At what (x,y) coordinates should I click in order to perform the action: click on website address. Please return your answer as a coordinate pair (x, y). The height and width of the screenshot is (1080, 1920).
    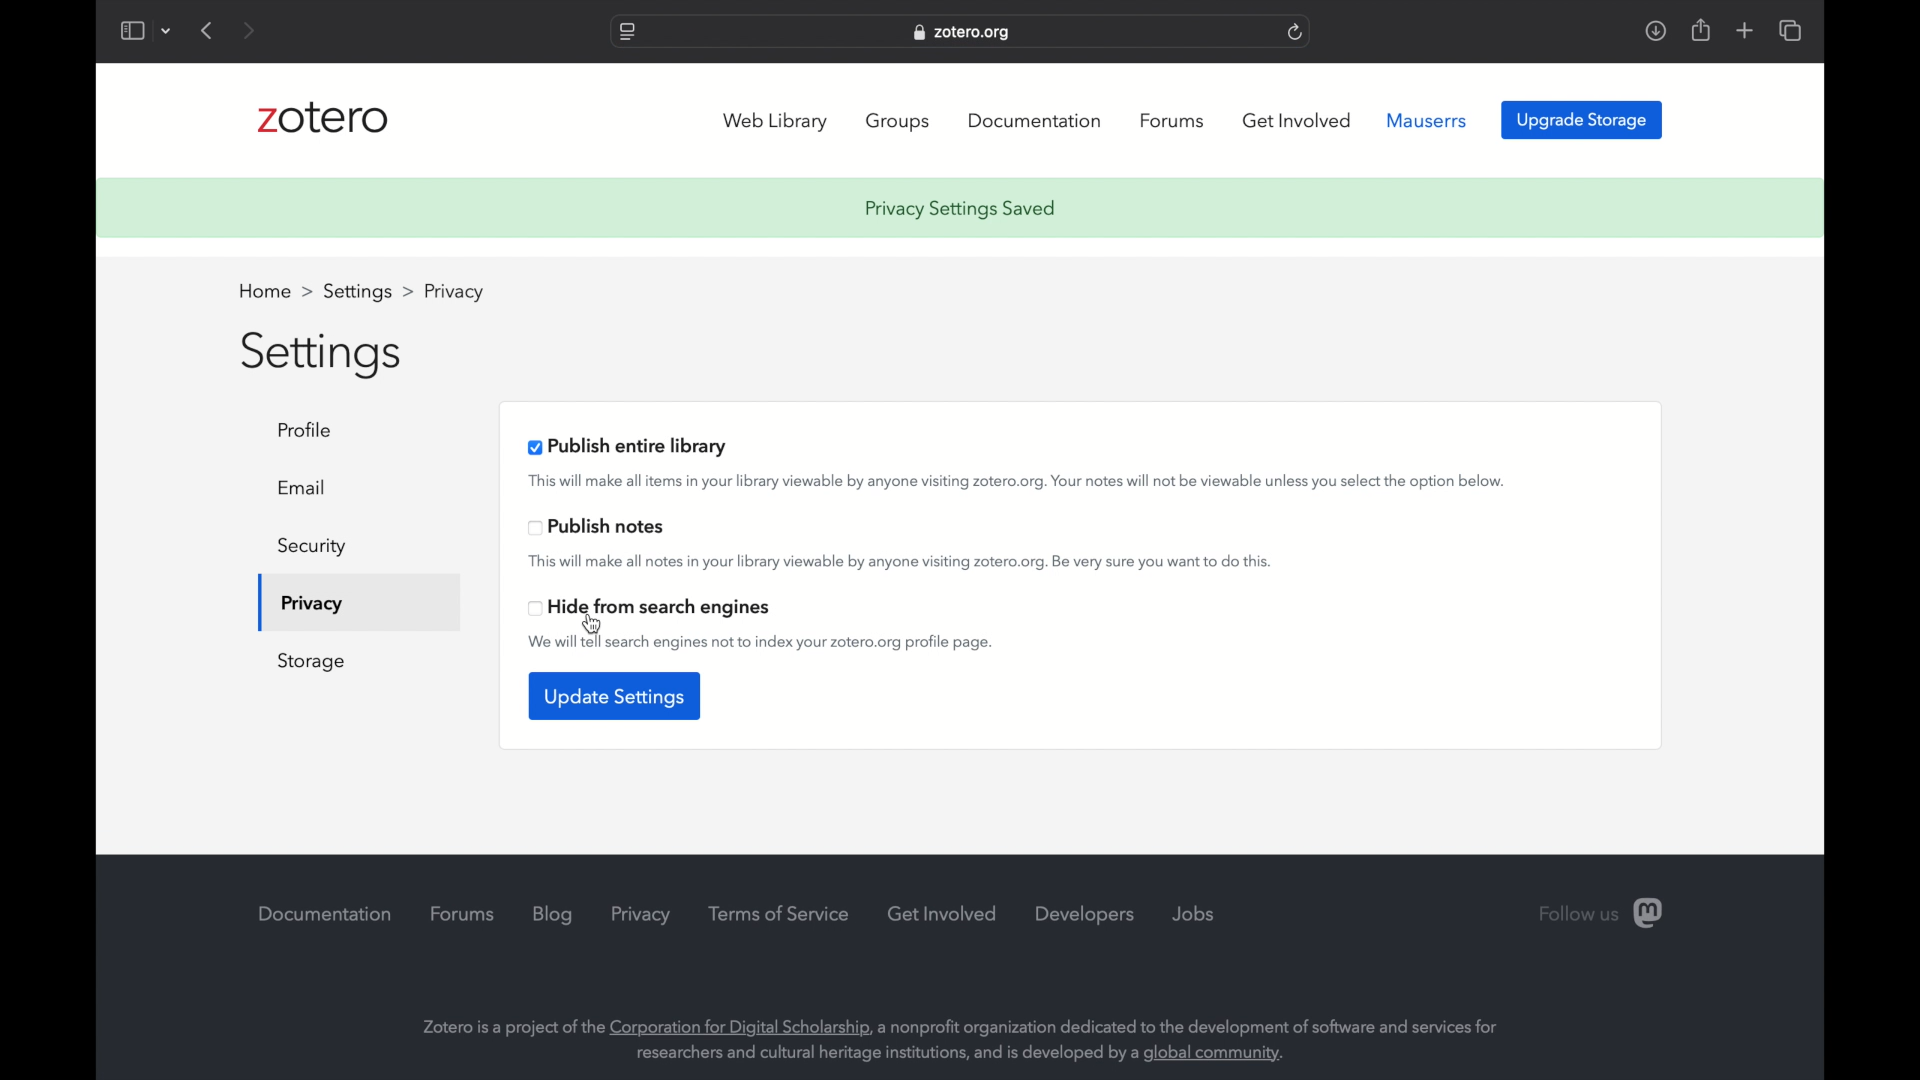
    Looking at the image, I should click on (961, 32).